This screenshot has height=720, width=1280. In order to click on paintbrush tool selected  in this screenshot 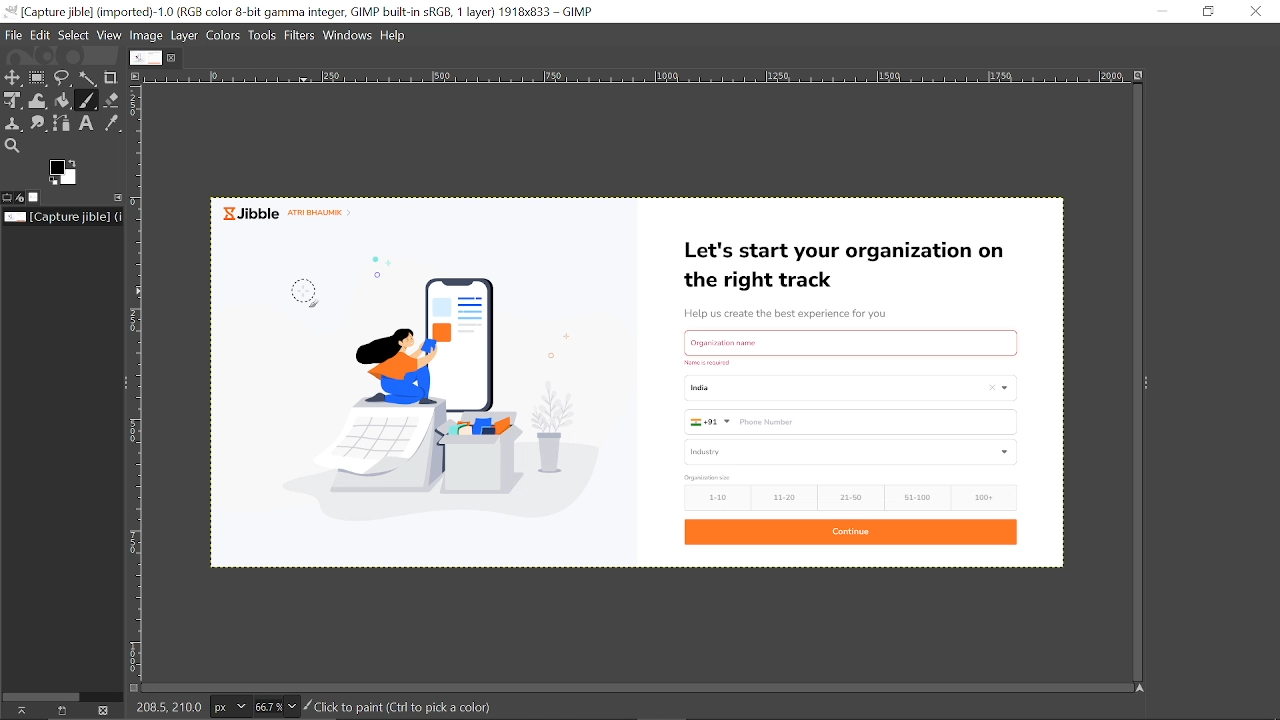, I will do `click(309, 294)`.